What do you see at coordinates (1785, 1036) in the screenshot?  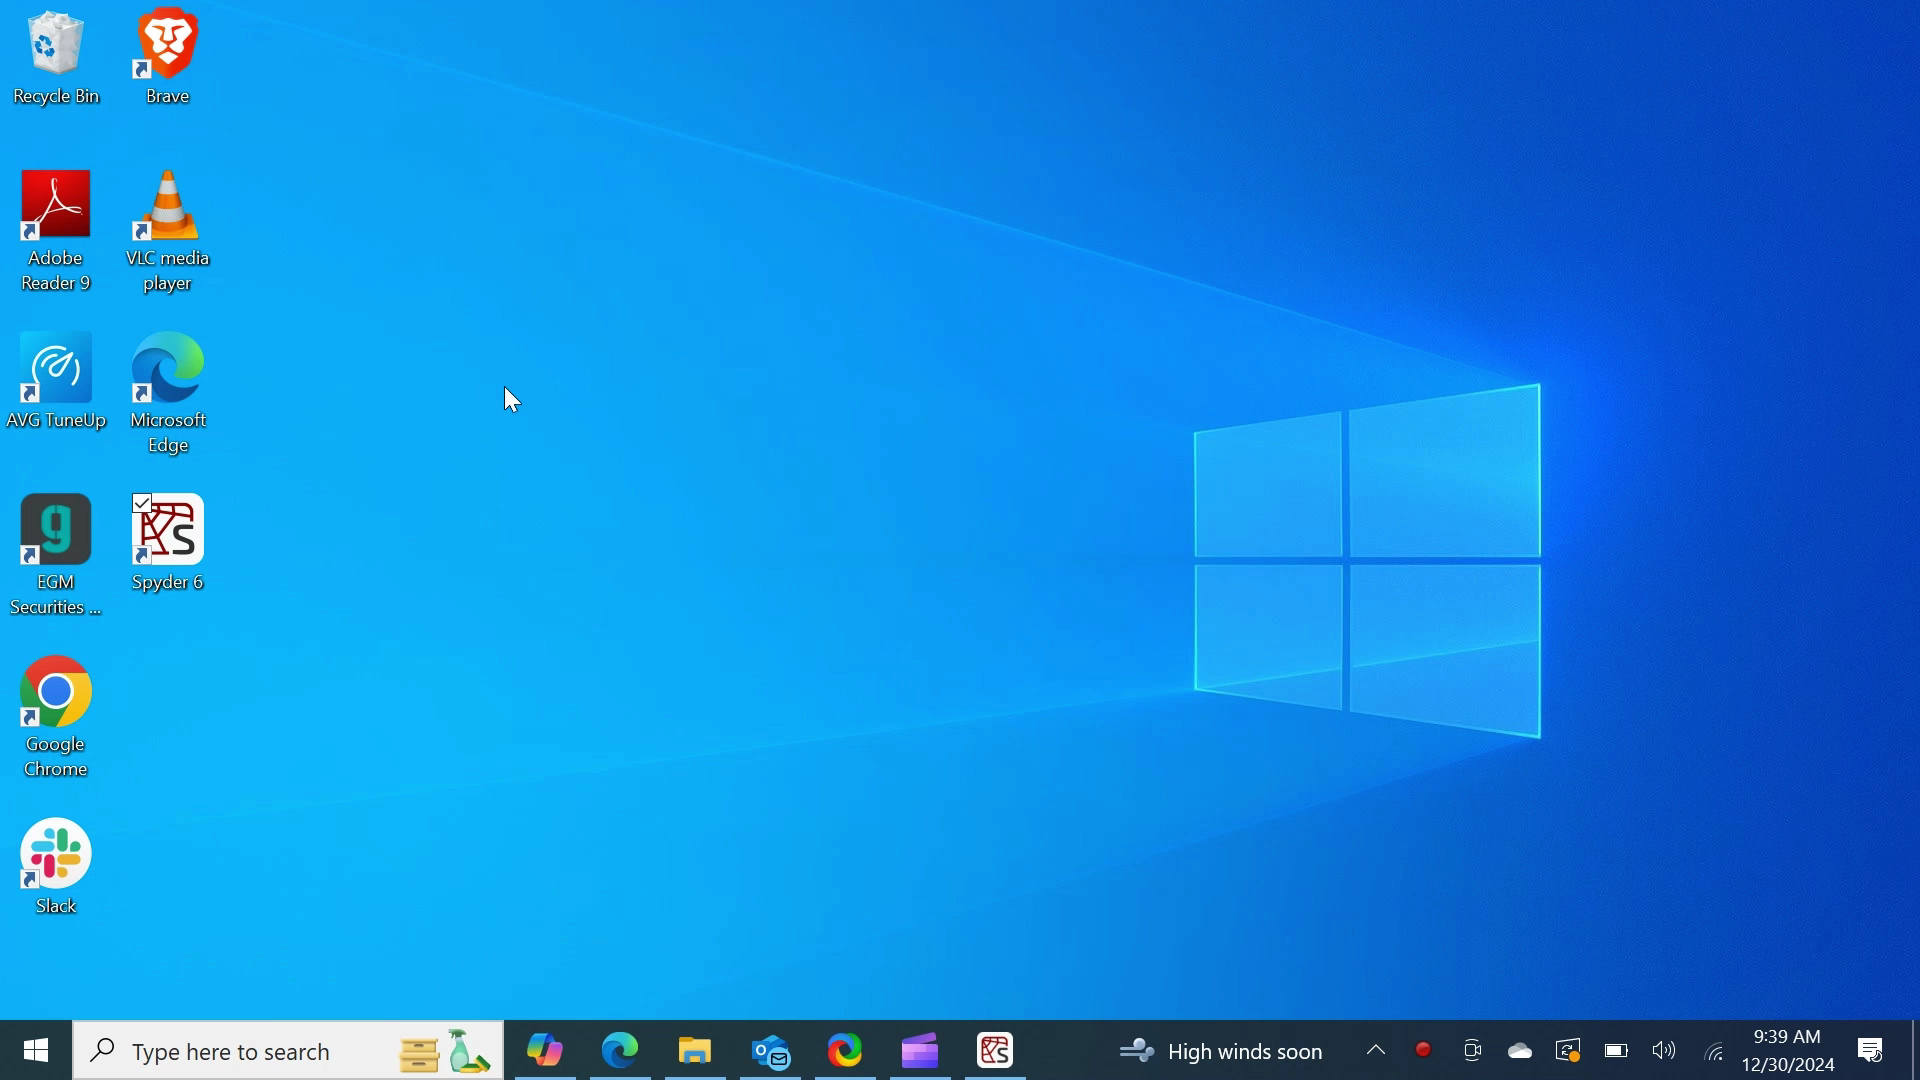 I see `9:39 AM` at bounding box center [1785, 1036].